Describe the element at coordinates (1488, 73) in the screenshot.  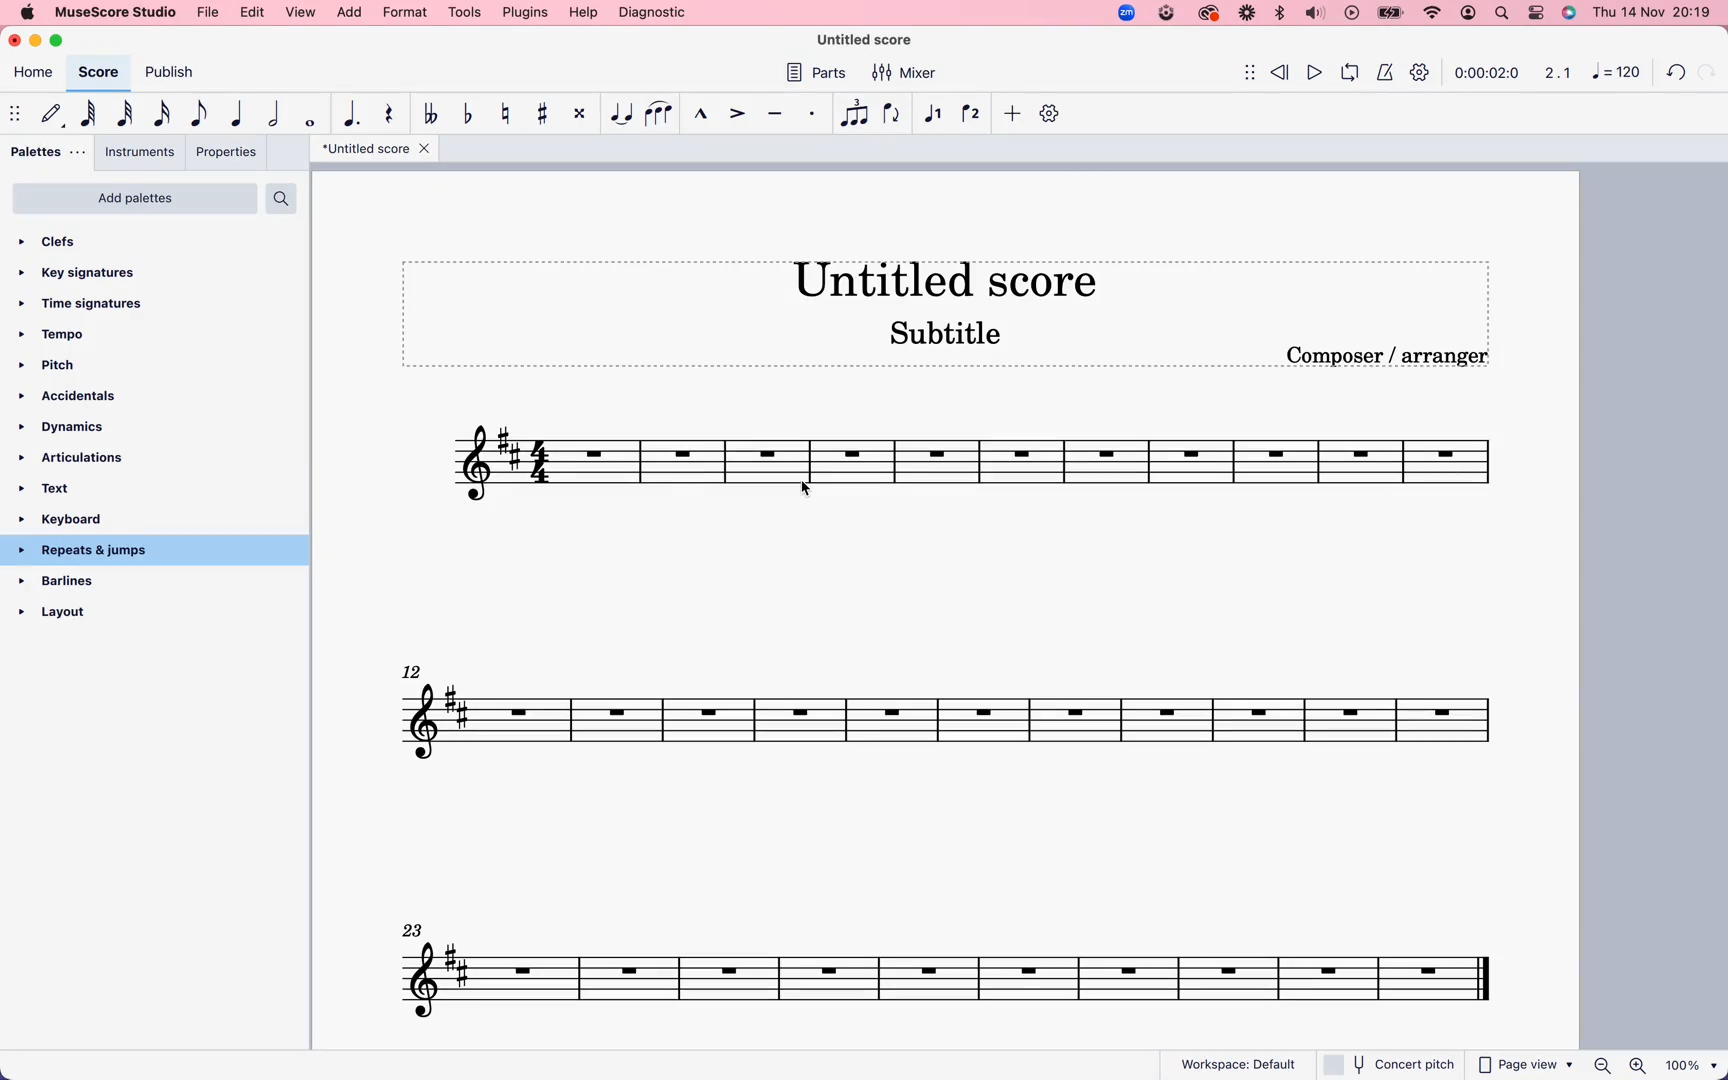
I see `time` at that location.